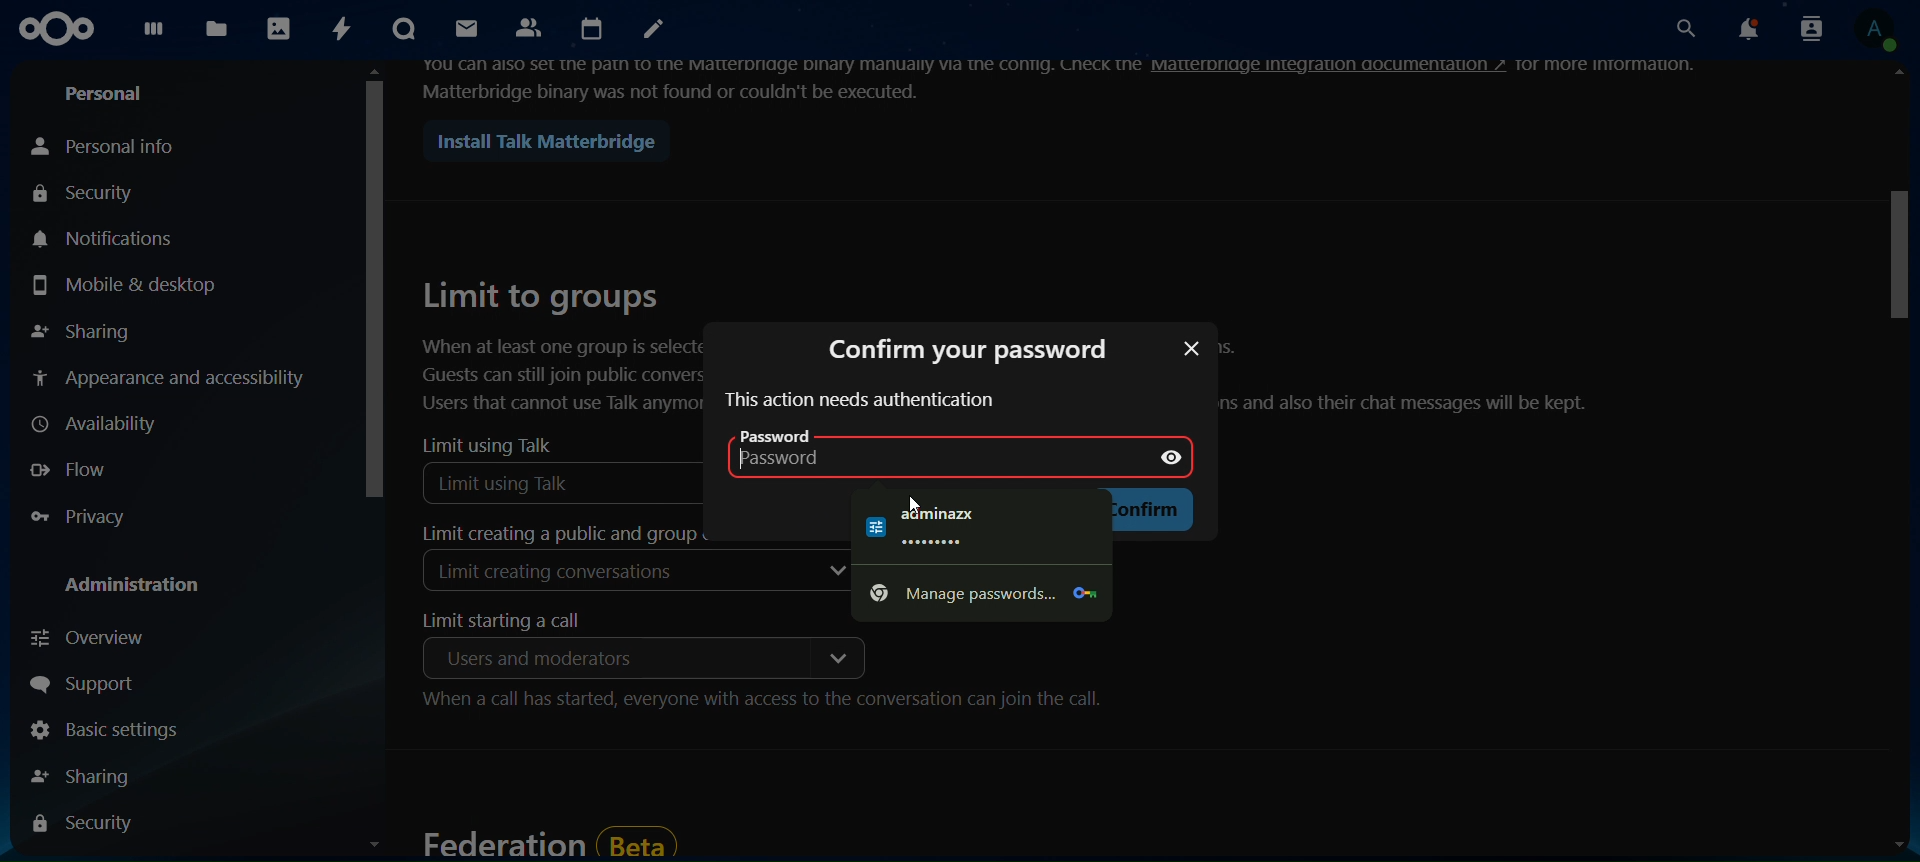 The height and width of the screenshot is (862, 1920). Describe the element at coordinates (109, 145) in the screenshot. I see `personal info` at that location.